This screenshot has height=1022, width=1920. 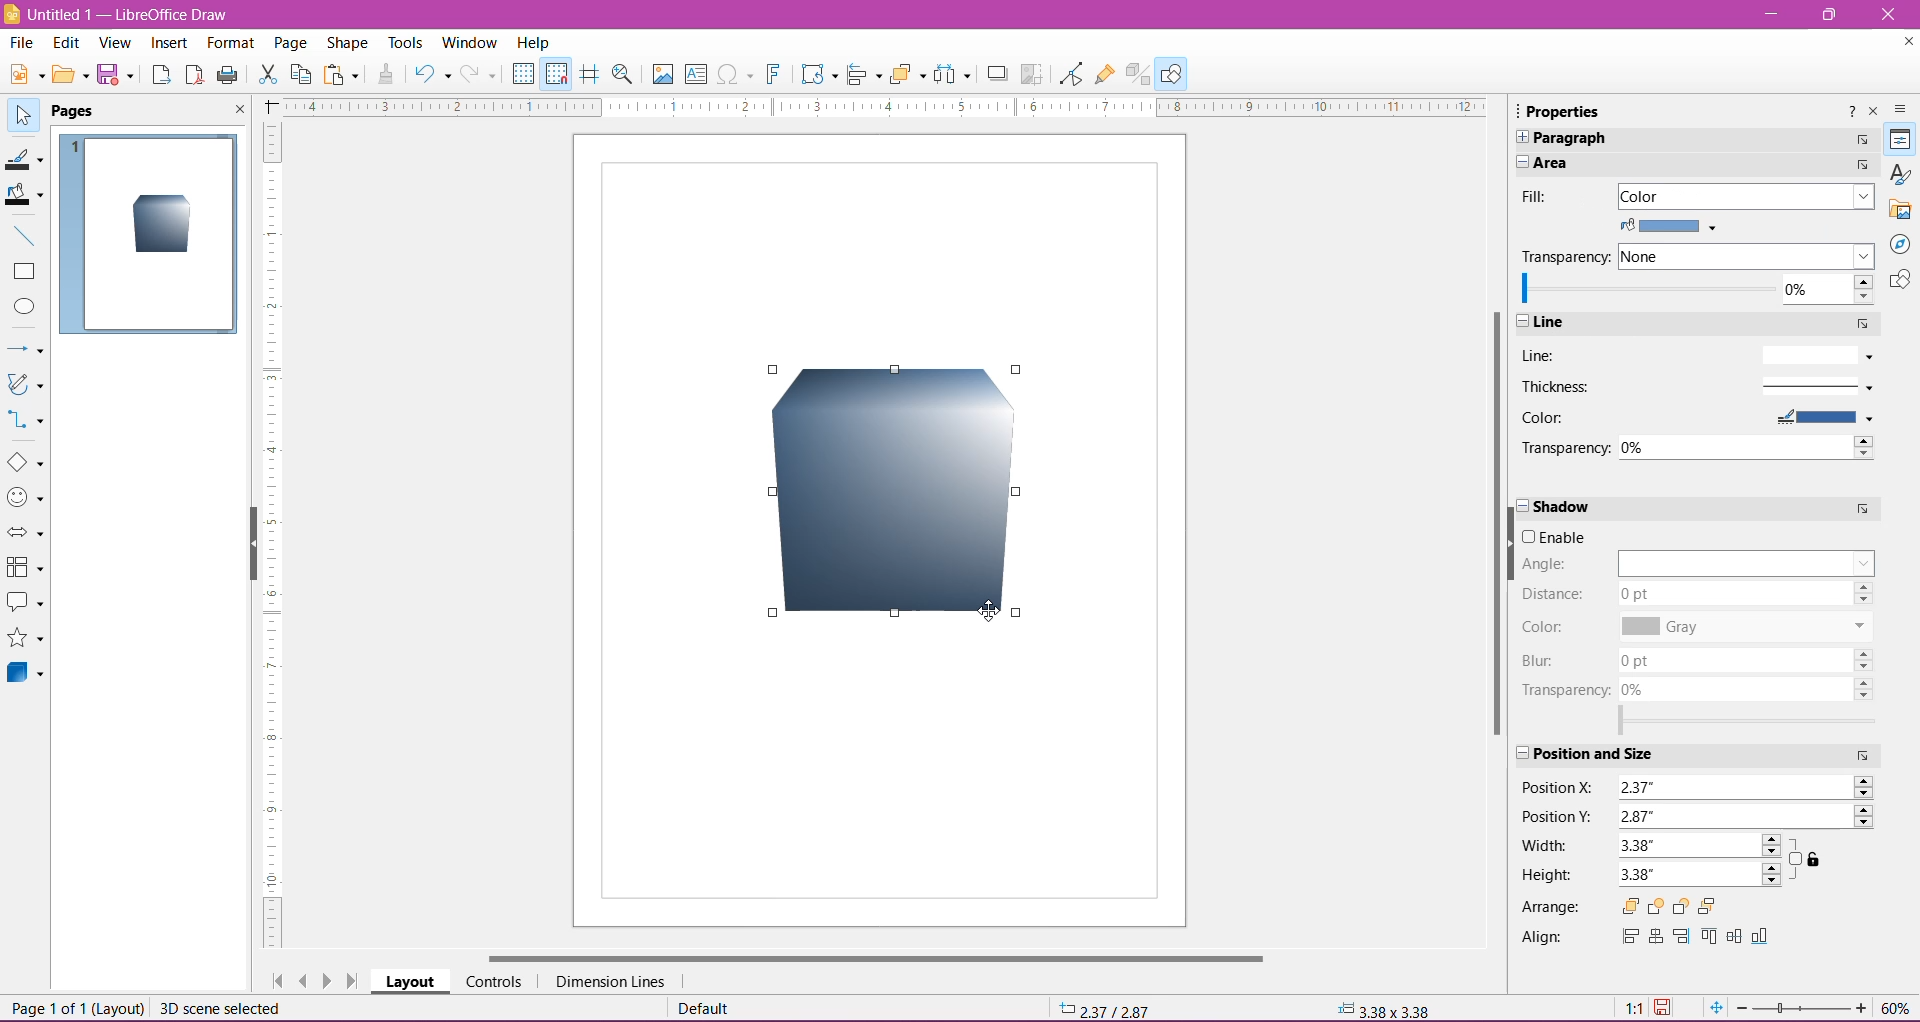 I want to click on Properties, so click(x=1559, y=111).